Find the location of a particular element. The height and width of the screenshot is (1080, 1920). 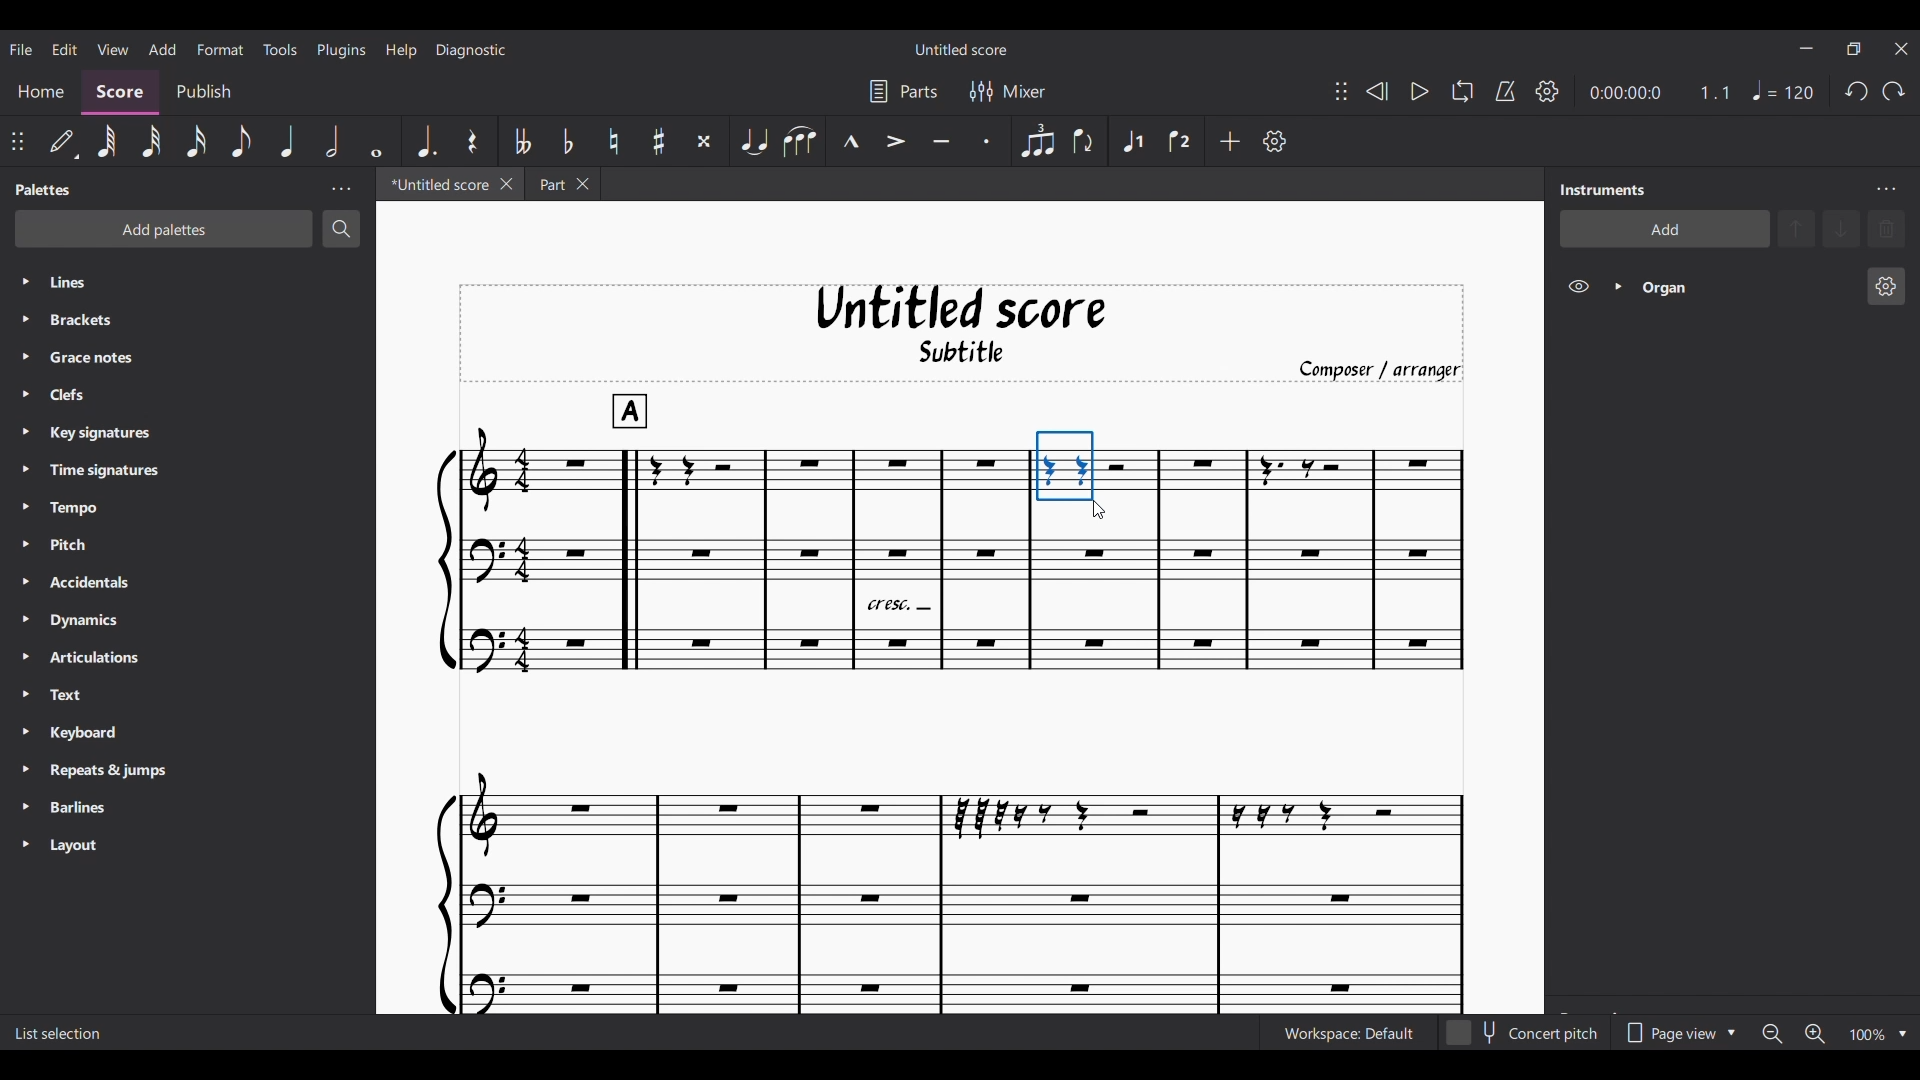

32nd note is located at coordinates (152, 143).